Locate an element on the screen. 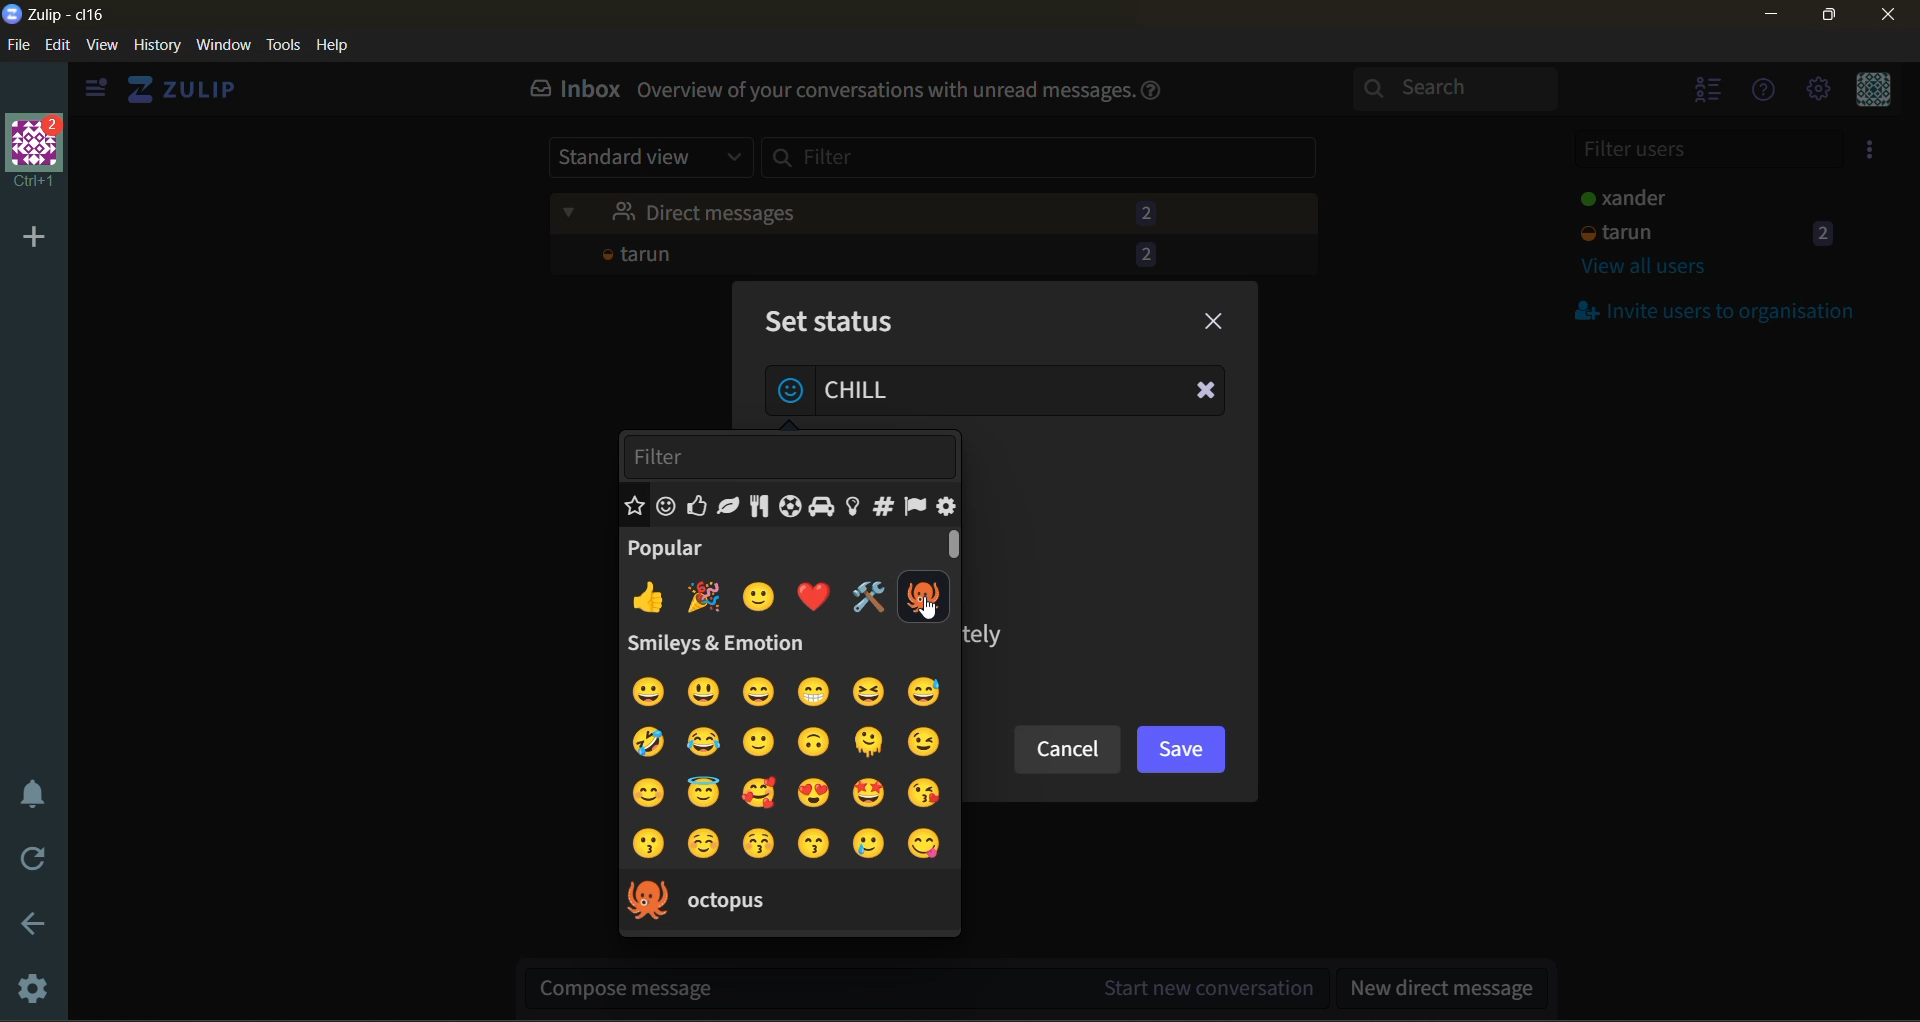  filter users is located at coordinates (1705, 150).